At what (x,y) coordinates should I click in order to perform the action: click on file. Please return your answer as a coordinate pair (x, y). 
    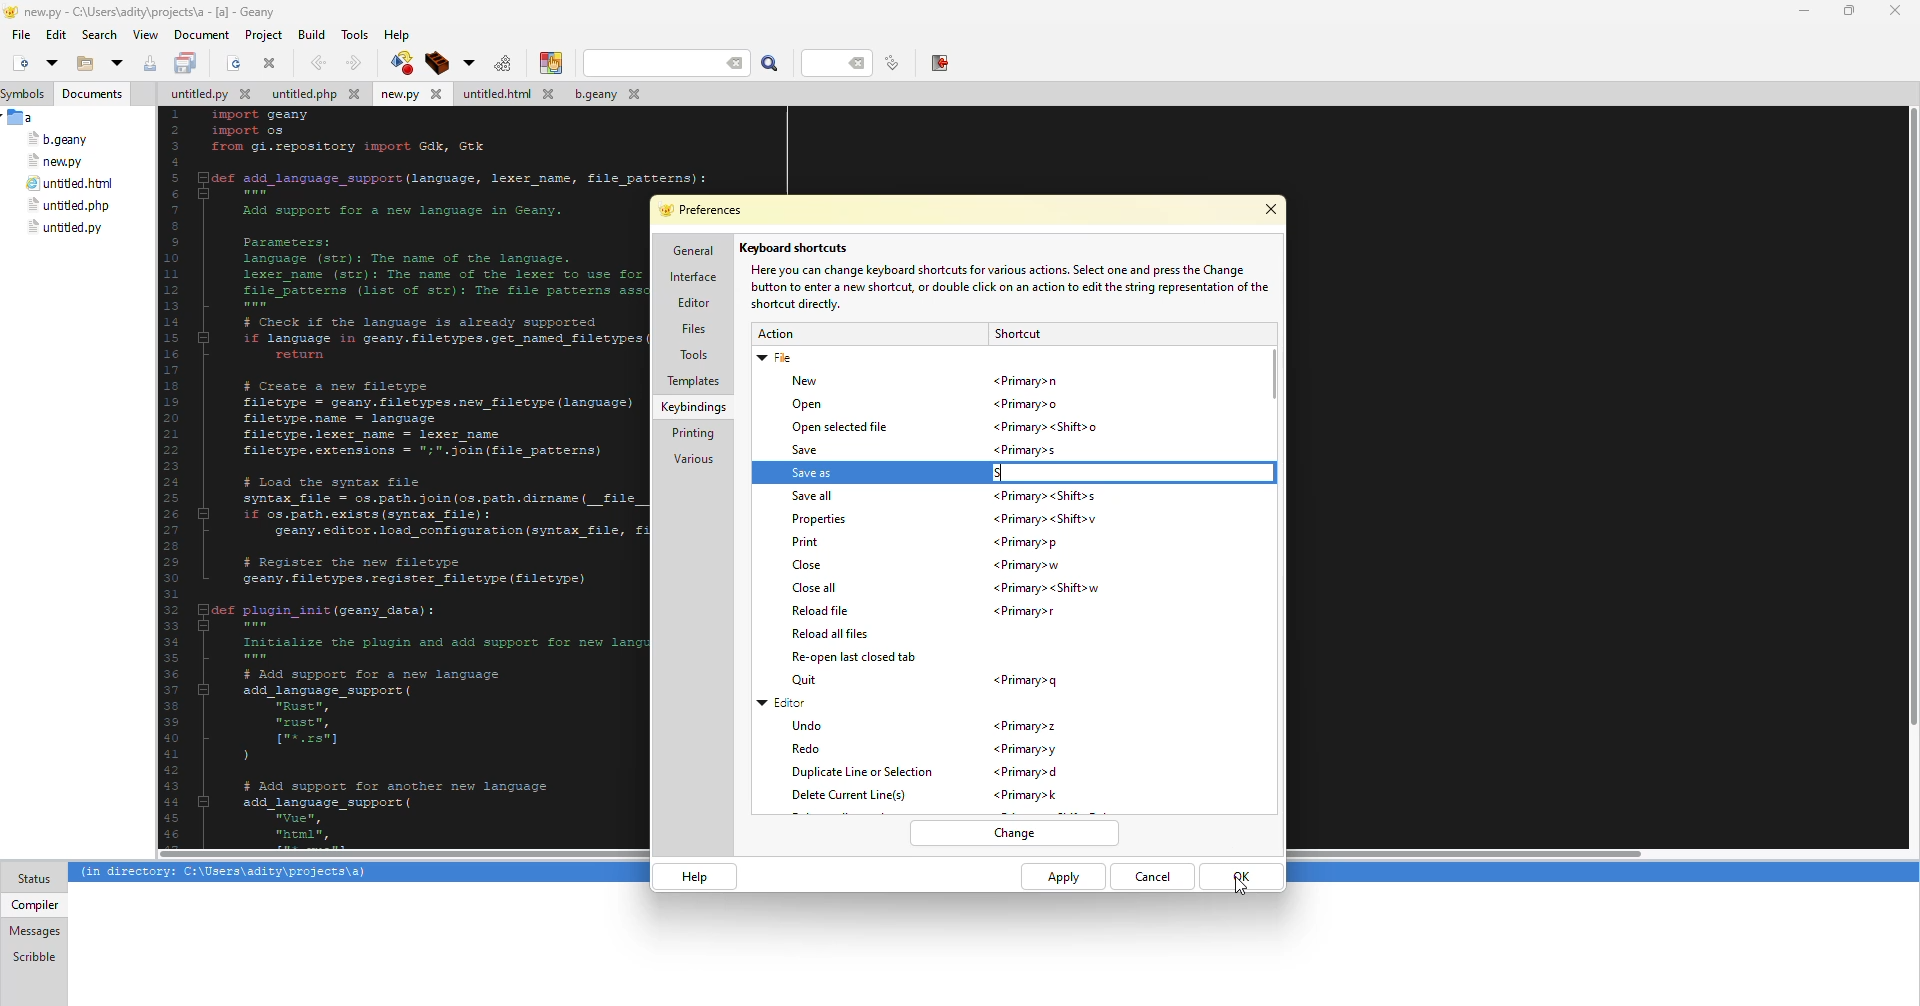
    Looking at the image, I should click on (506, 95).